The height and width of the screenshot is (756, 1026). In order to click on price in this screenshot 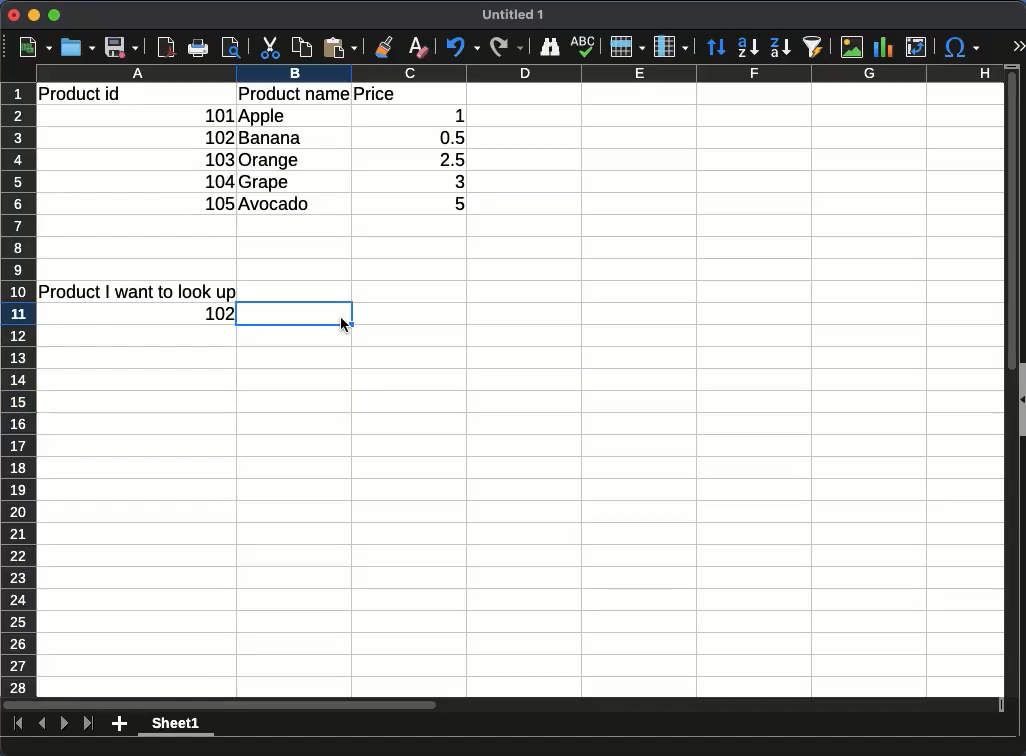, I will do `click(374, 94)`.